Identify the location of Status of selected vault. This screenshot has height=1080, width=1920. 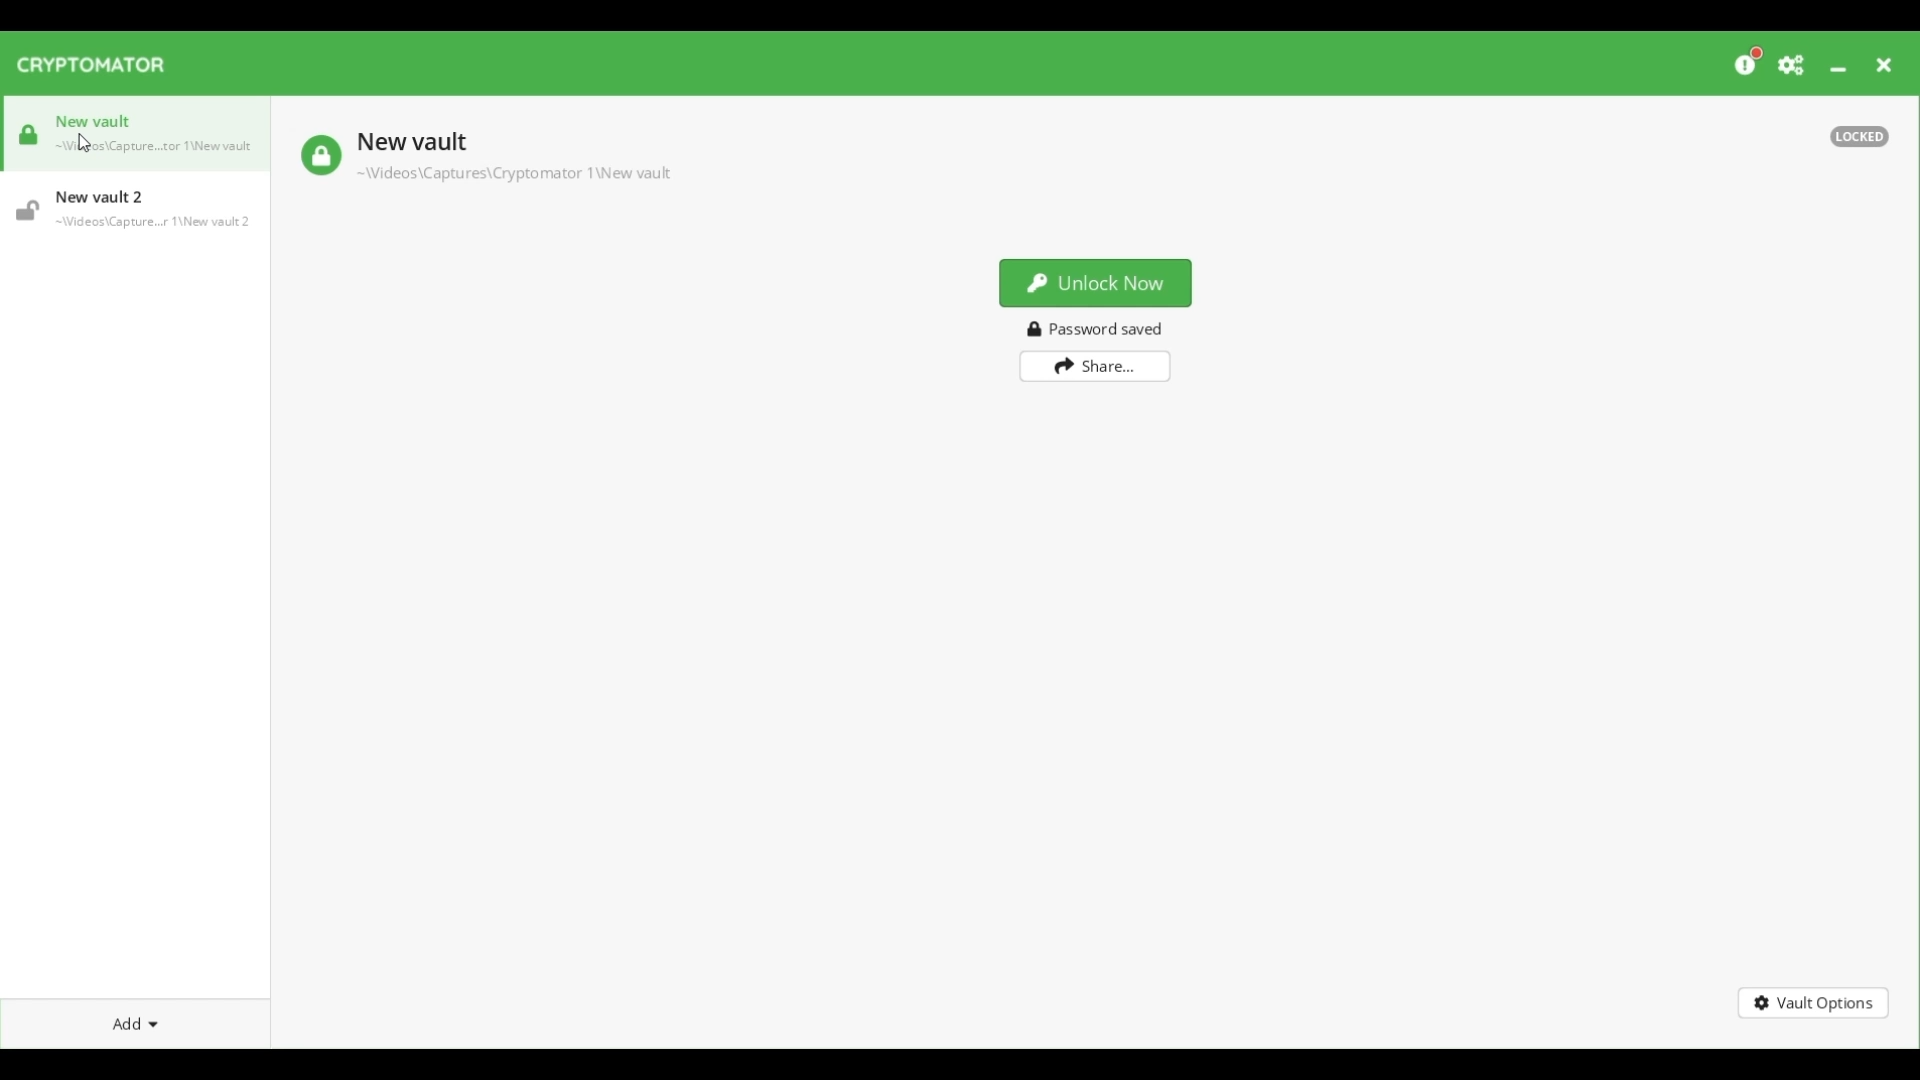
(320, 155).